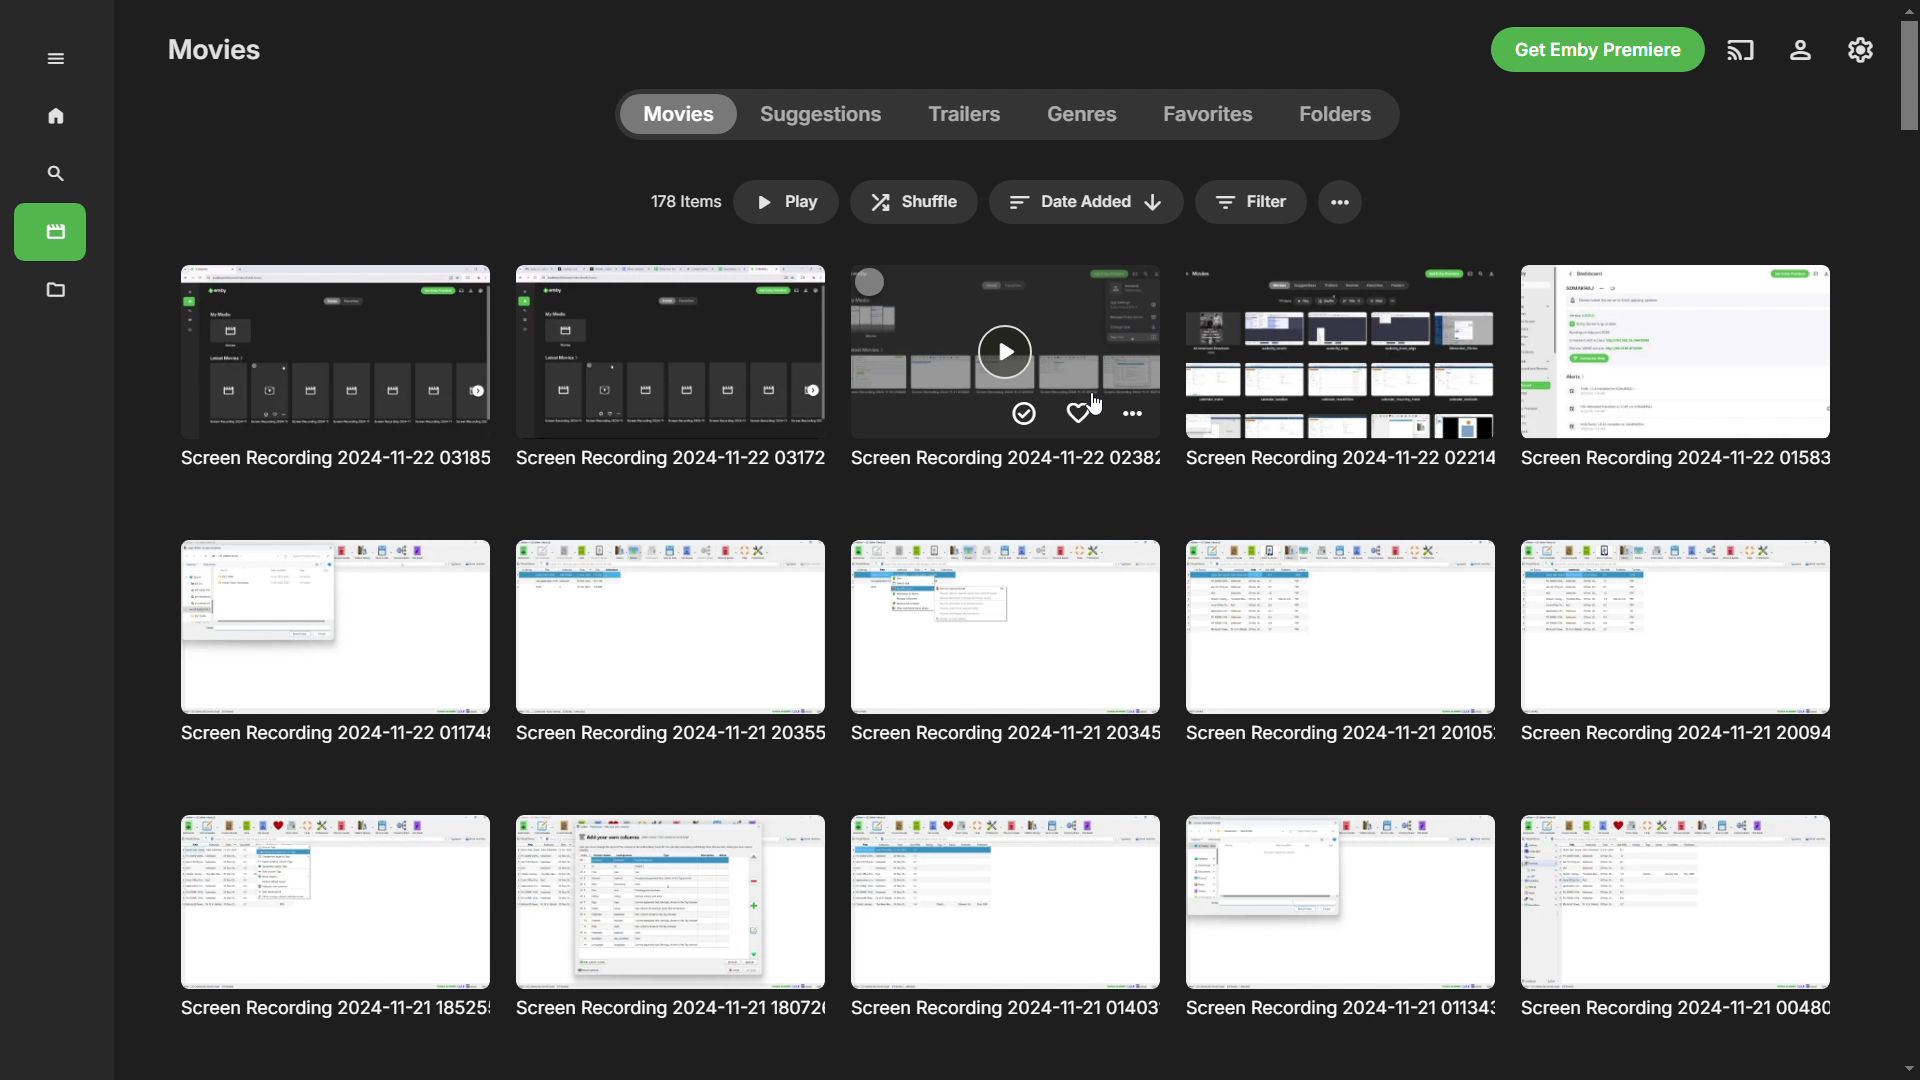  Describe the element at coordinates (1331, 114) in the screenshot. I see `folders` at that location.